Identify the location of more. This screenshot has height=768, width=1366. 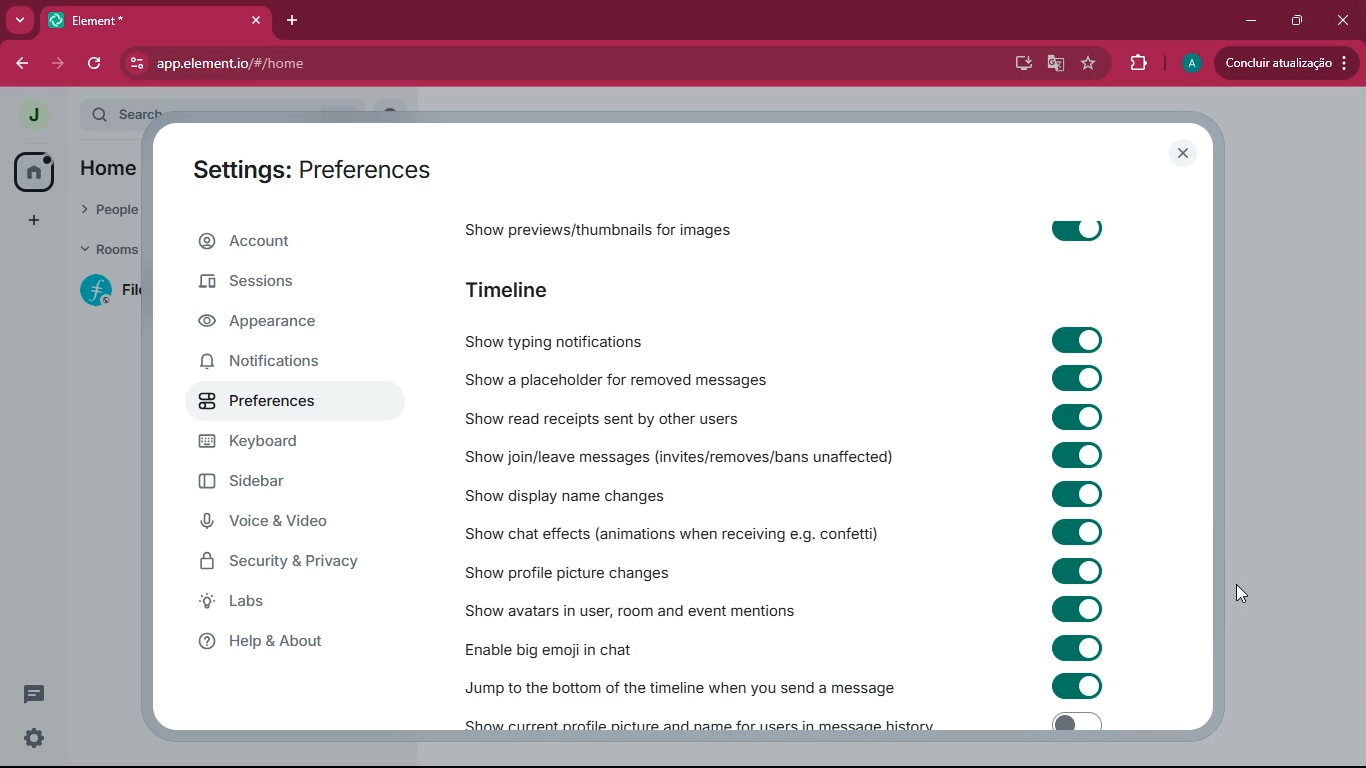
(20, 19).